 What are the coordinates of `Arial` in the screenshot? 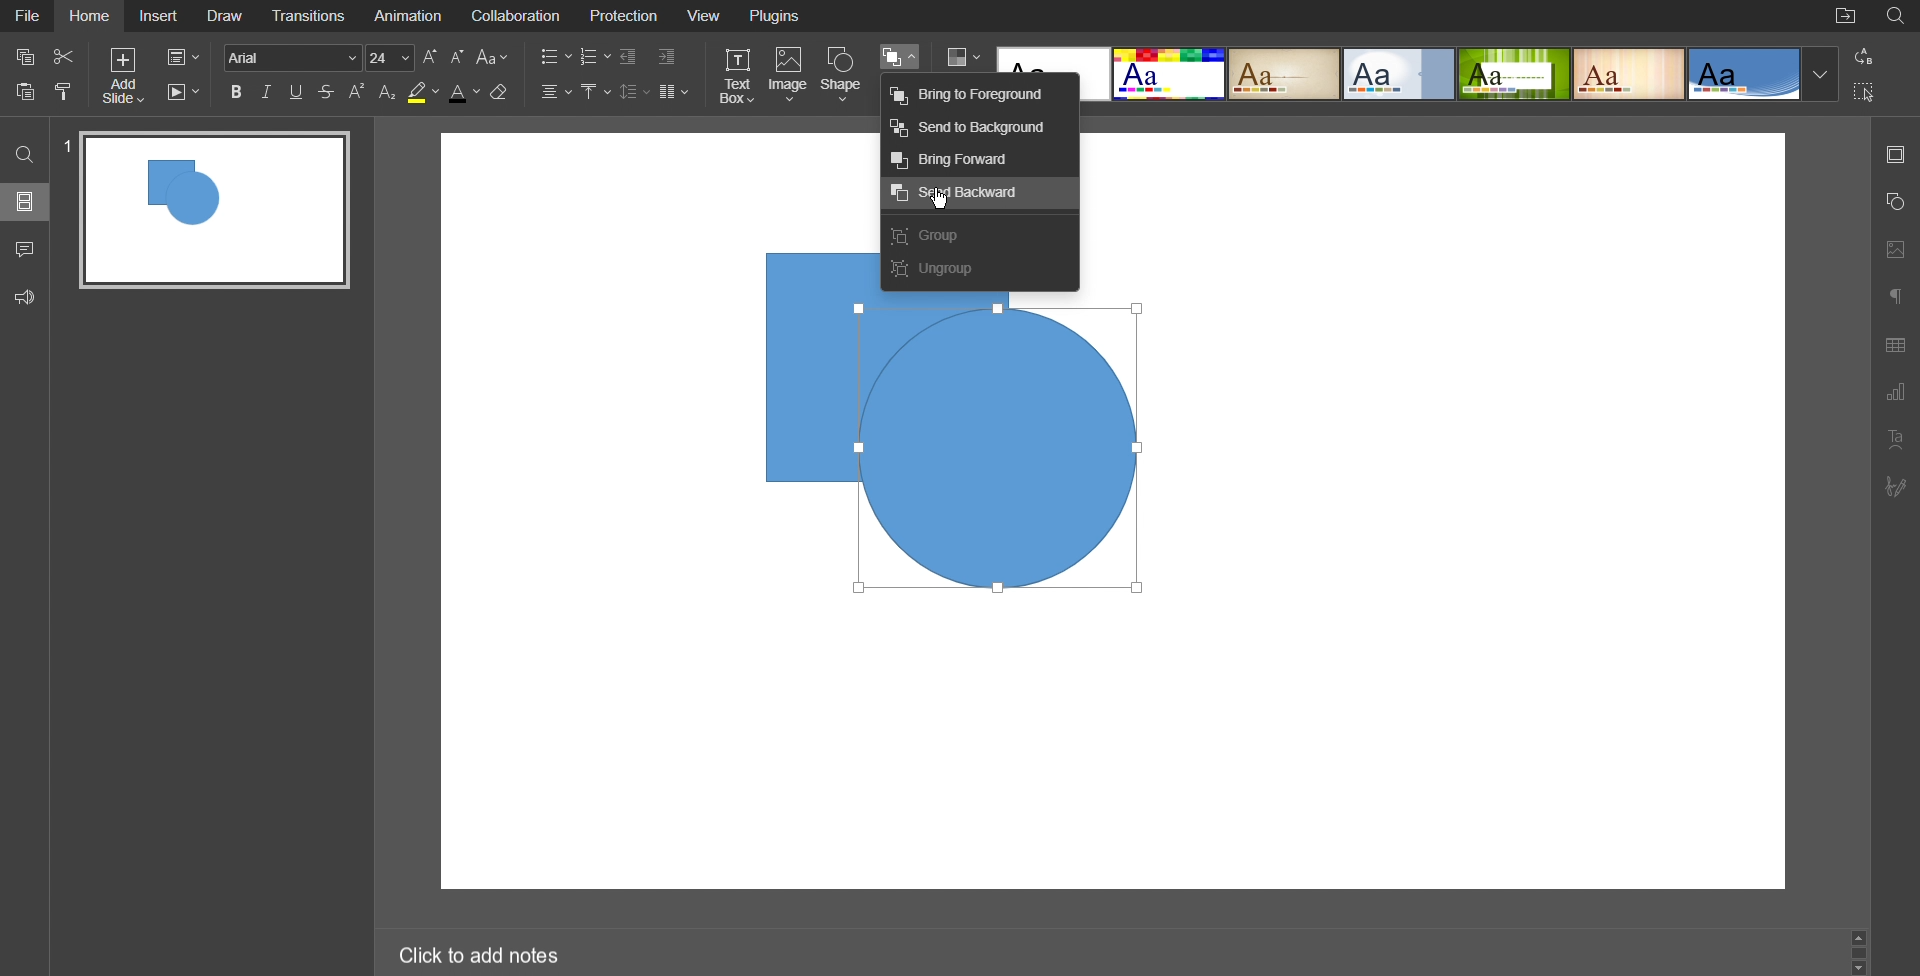 It's located at (293, 57).